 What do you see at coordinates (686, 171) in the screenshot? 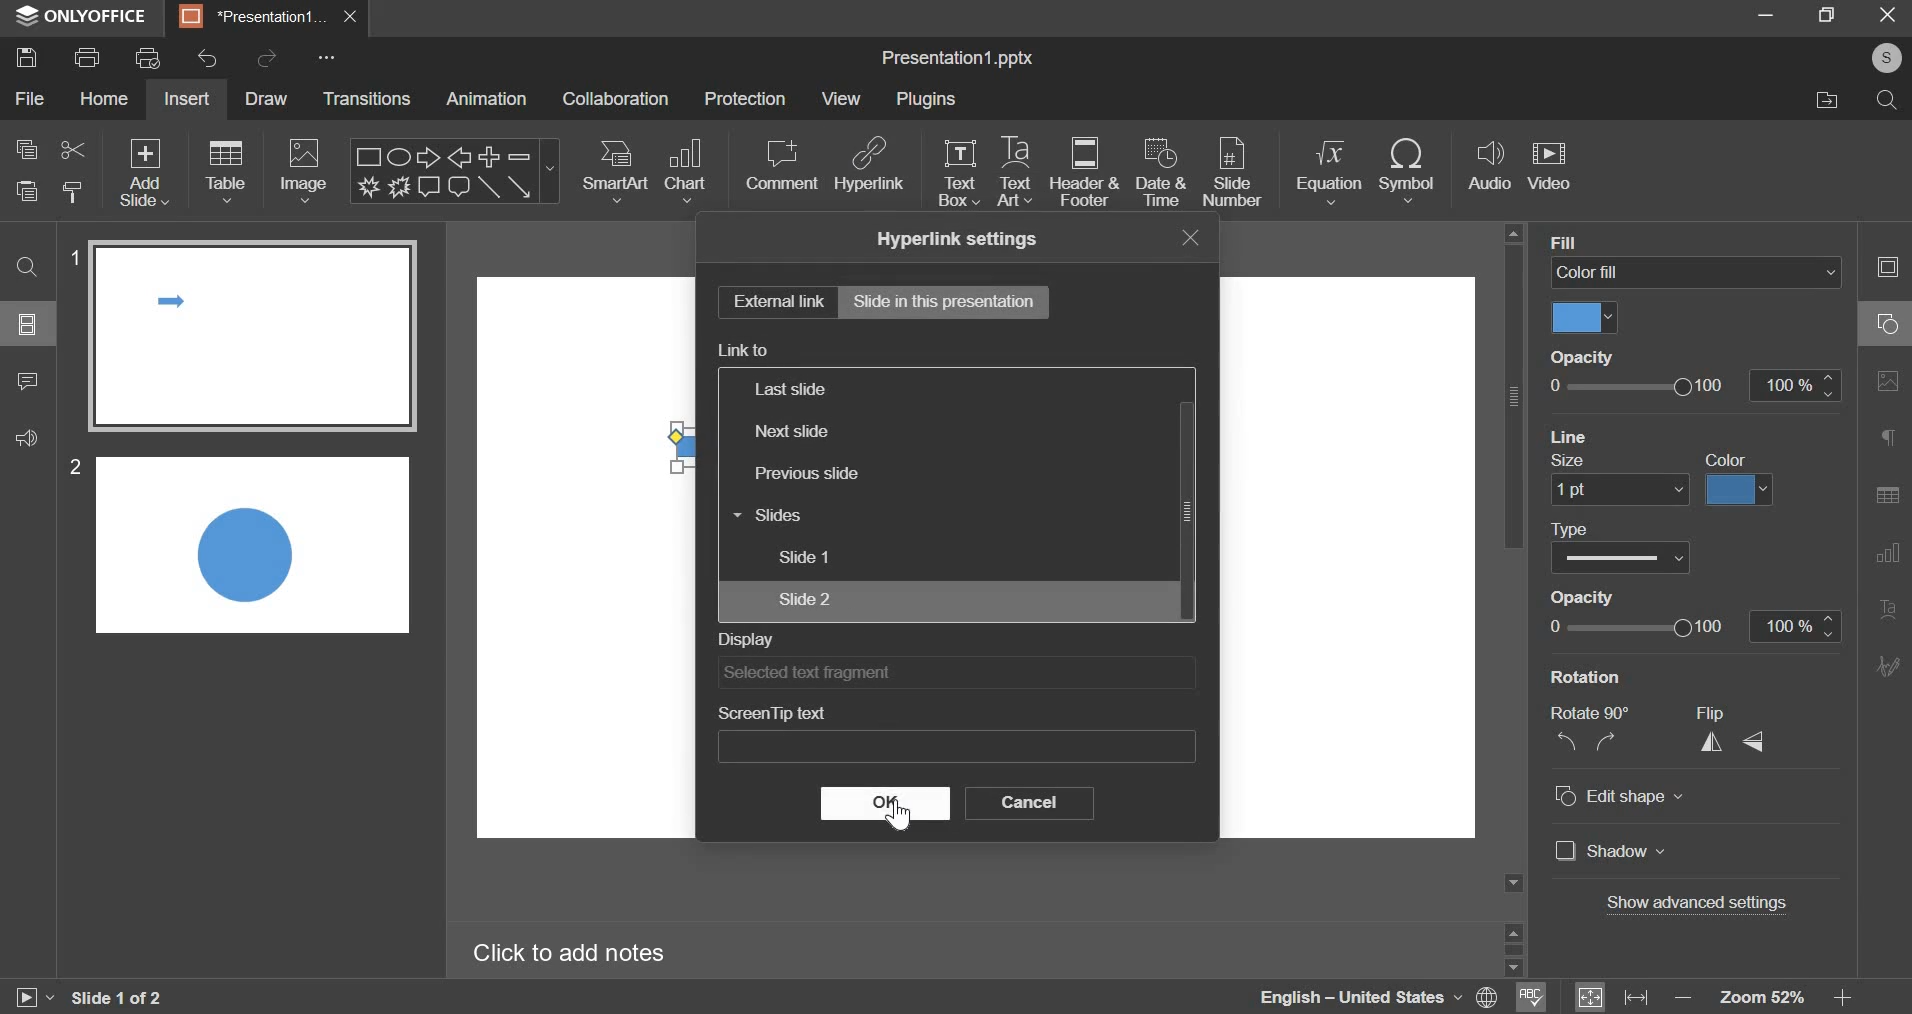
I see `chart` at bounding box center [686, 171].